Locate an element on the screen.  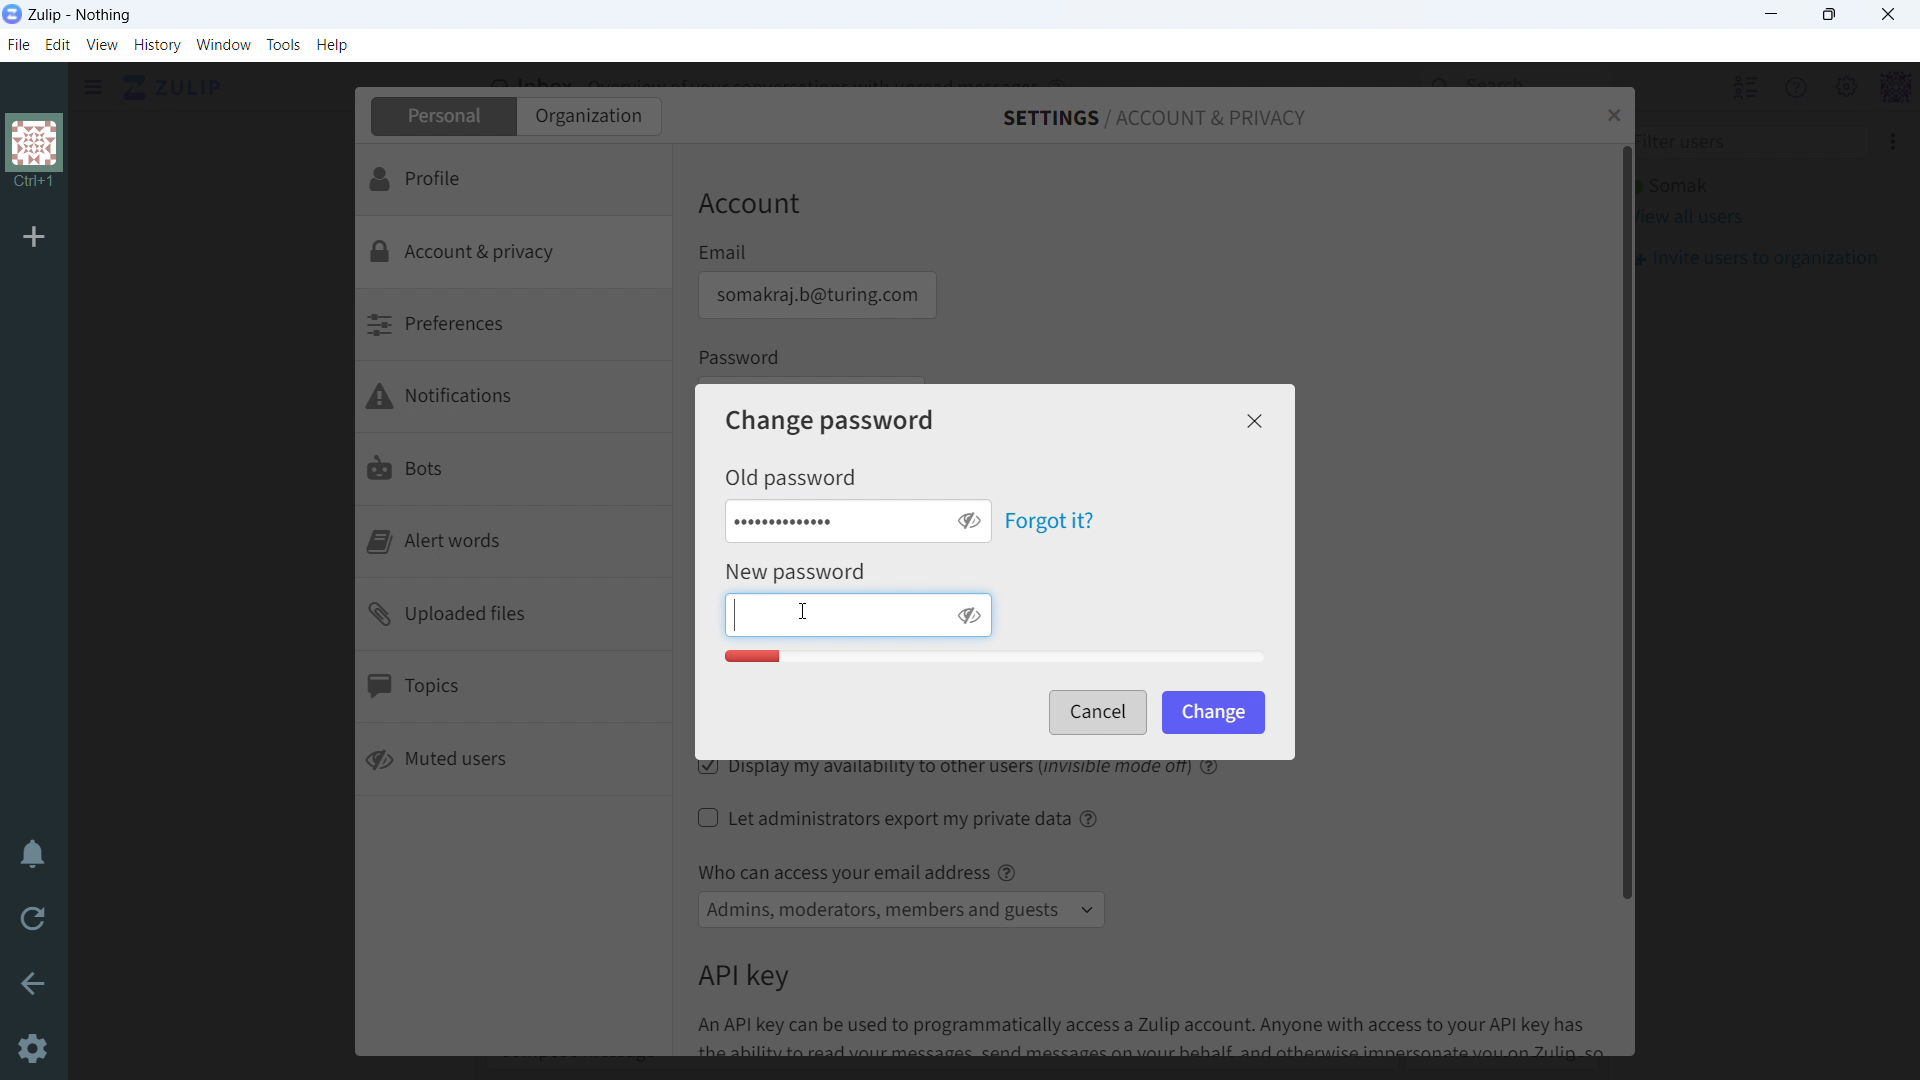
preferences is located at coordinates (513, 327).